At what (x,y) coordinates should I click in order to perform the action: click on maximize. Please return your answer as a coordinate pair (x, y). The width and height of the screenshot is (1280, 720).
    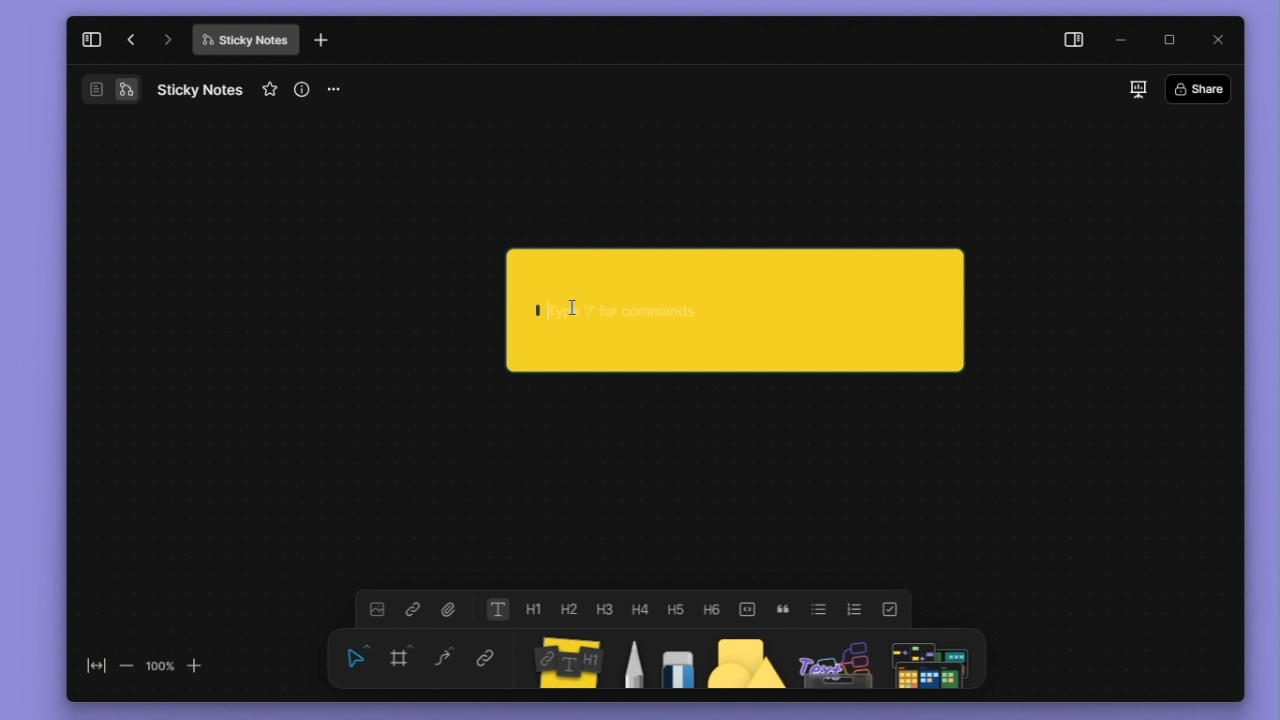
    Looking at the image, I should click on (1170, 40).